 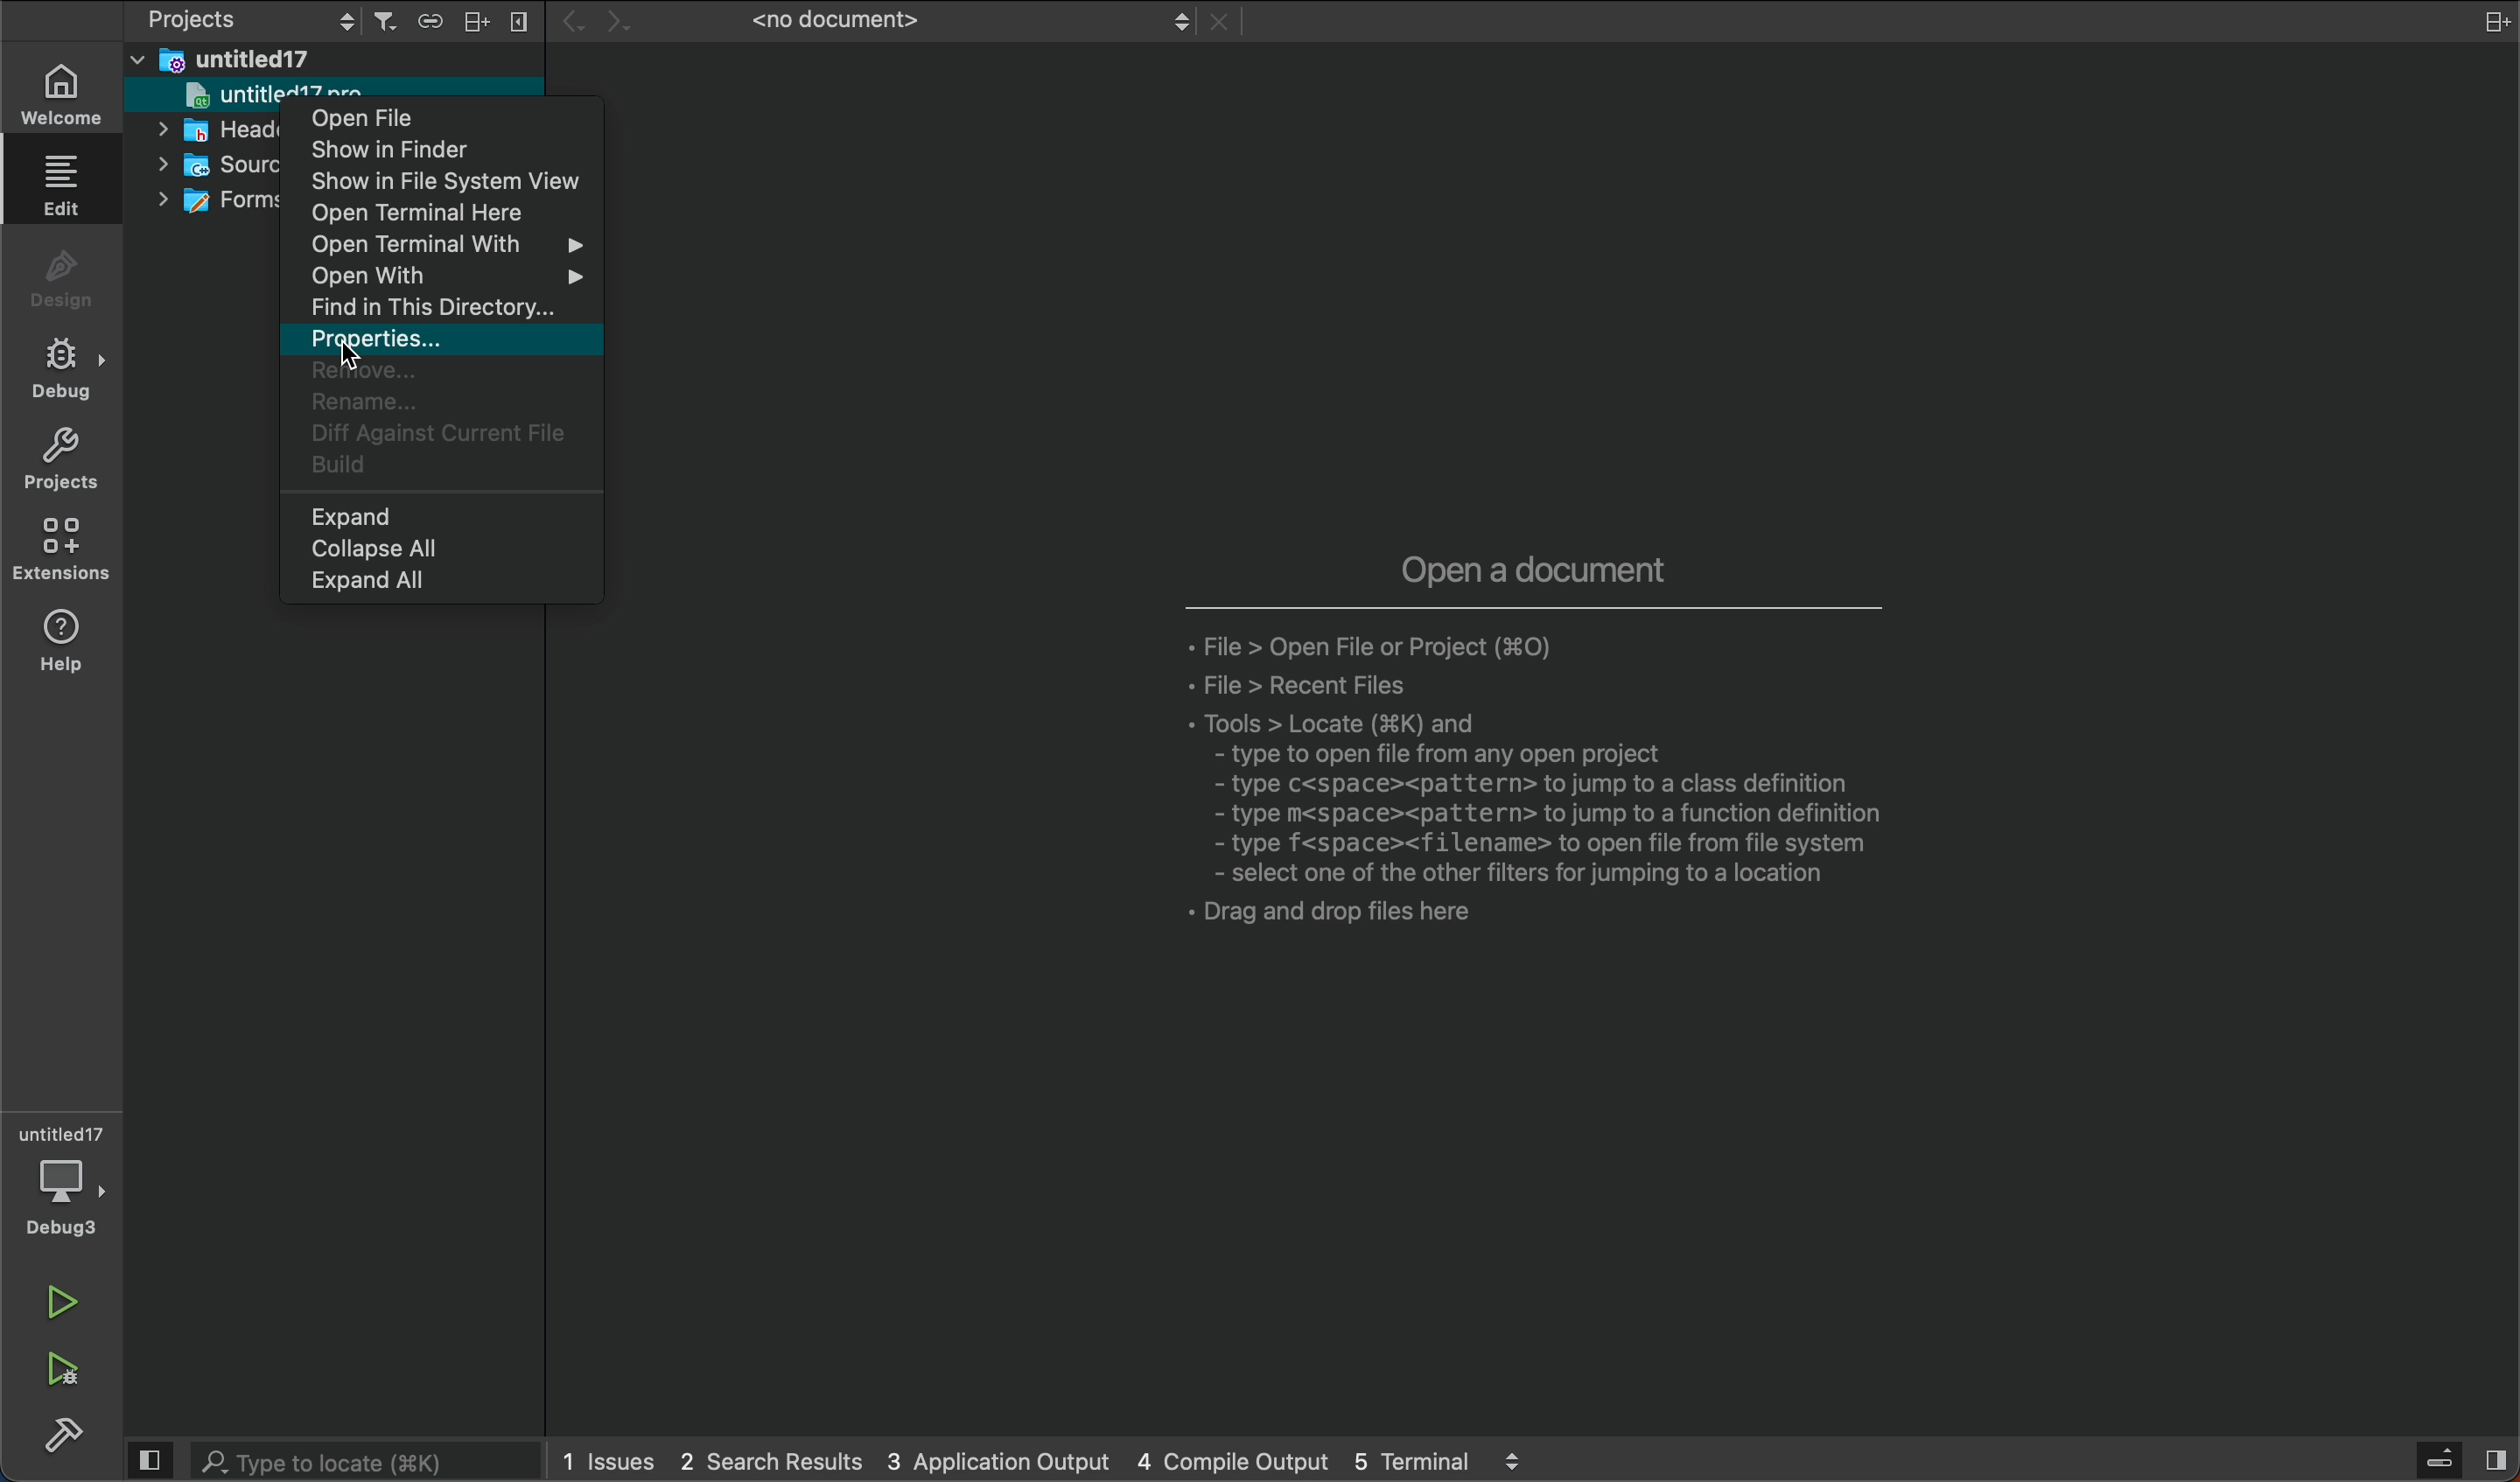 I want to click on untitled 17, so click(x=242, y=60).